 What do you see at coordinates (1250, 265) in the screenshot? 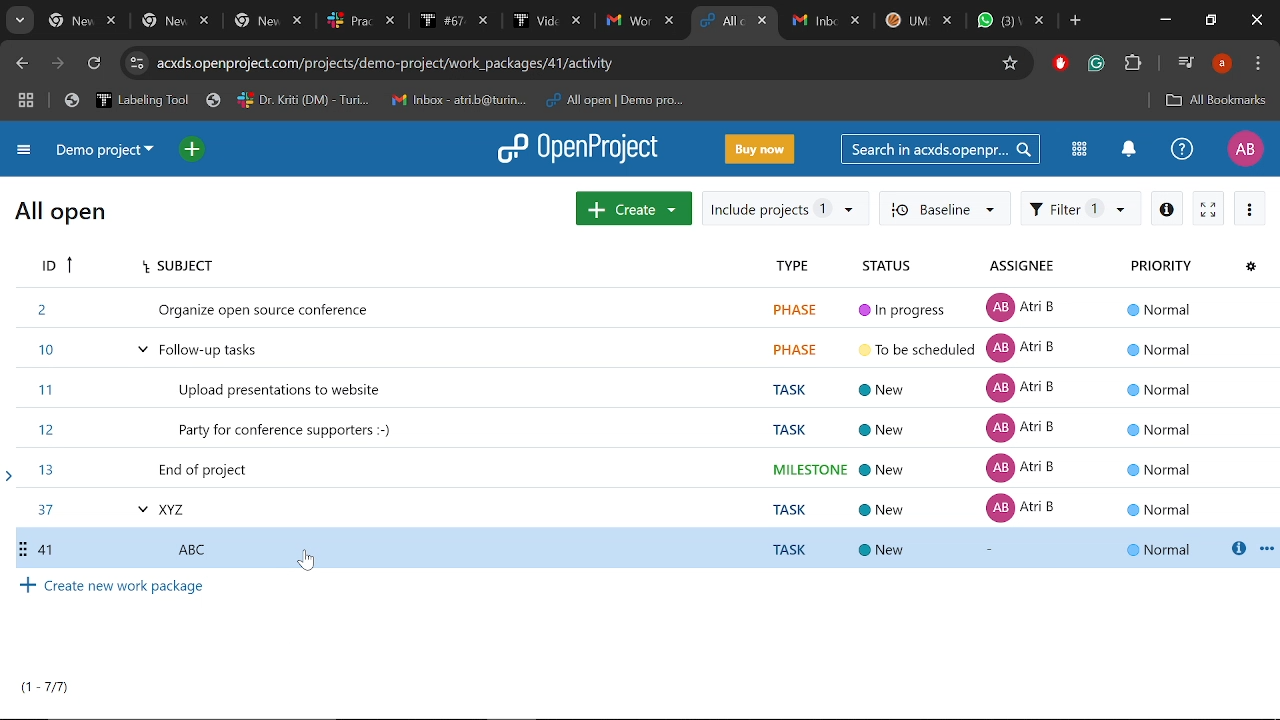
I see `Configure view` at bounding box center [1250, 265].